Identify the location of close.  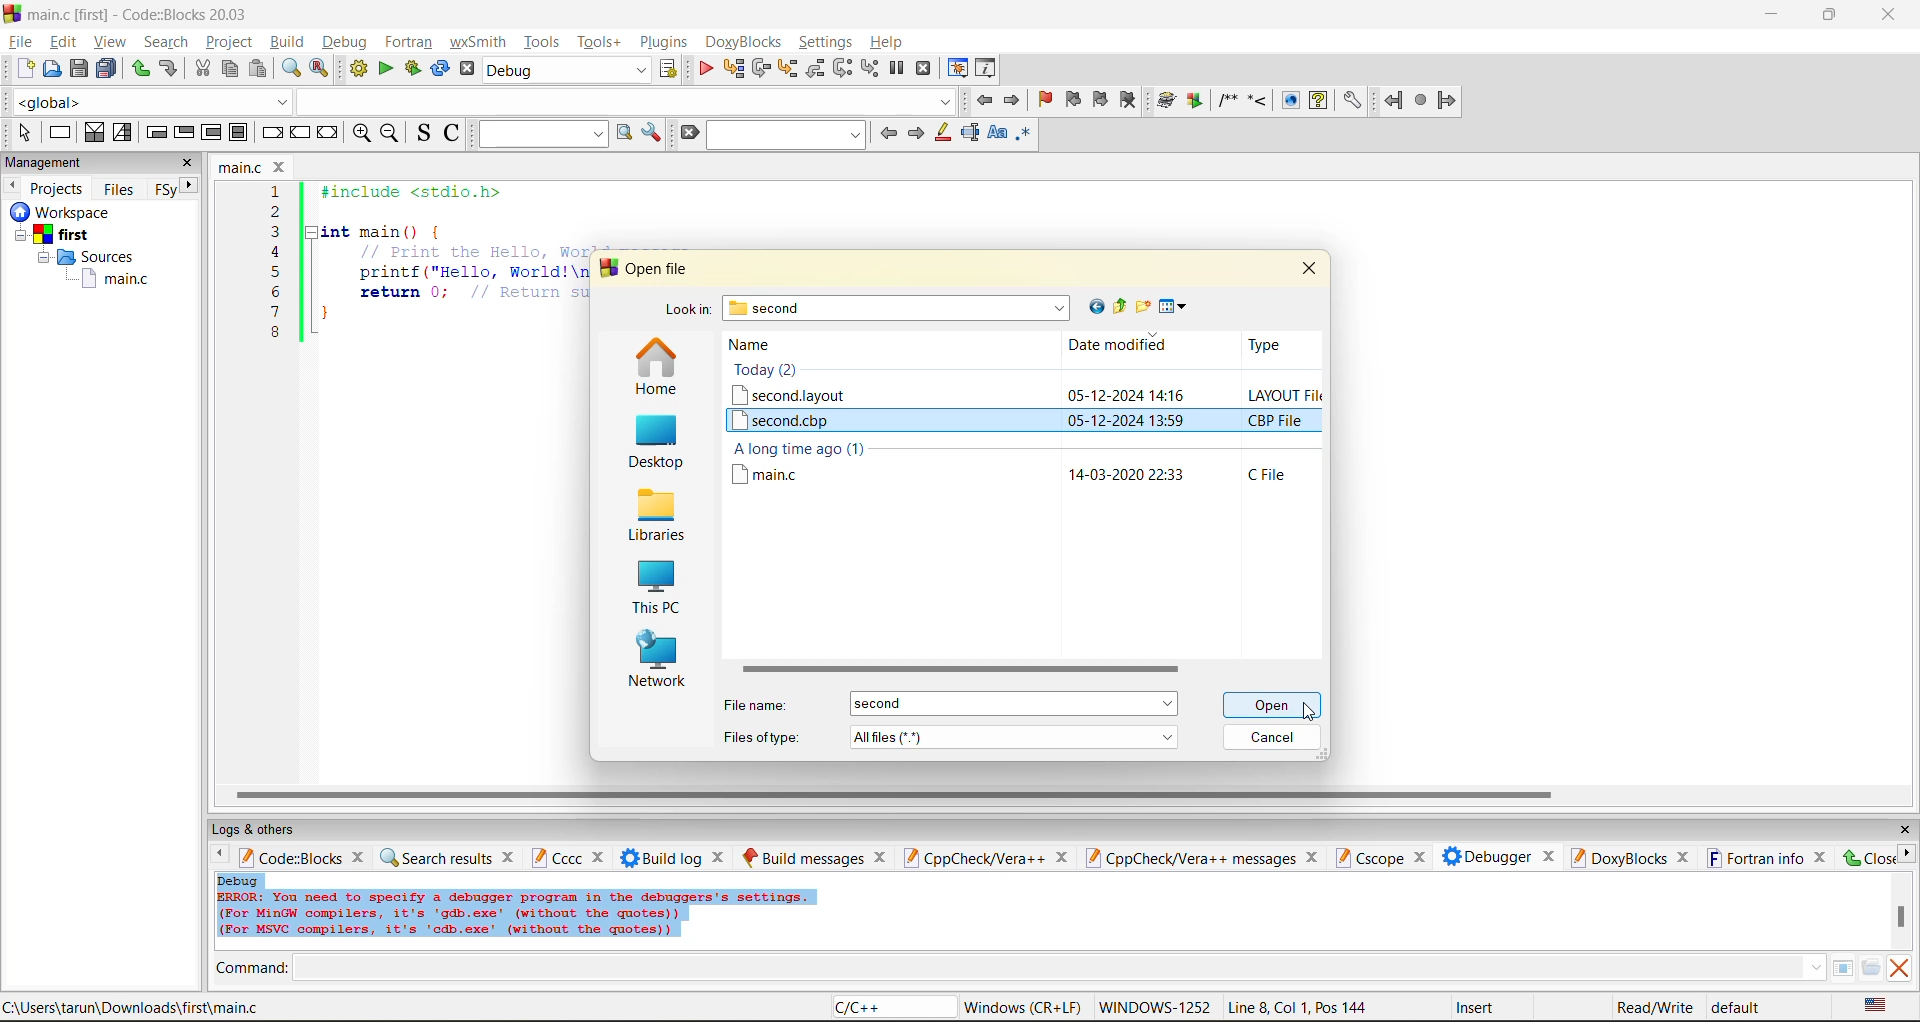
(1418, 858).